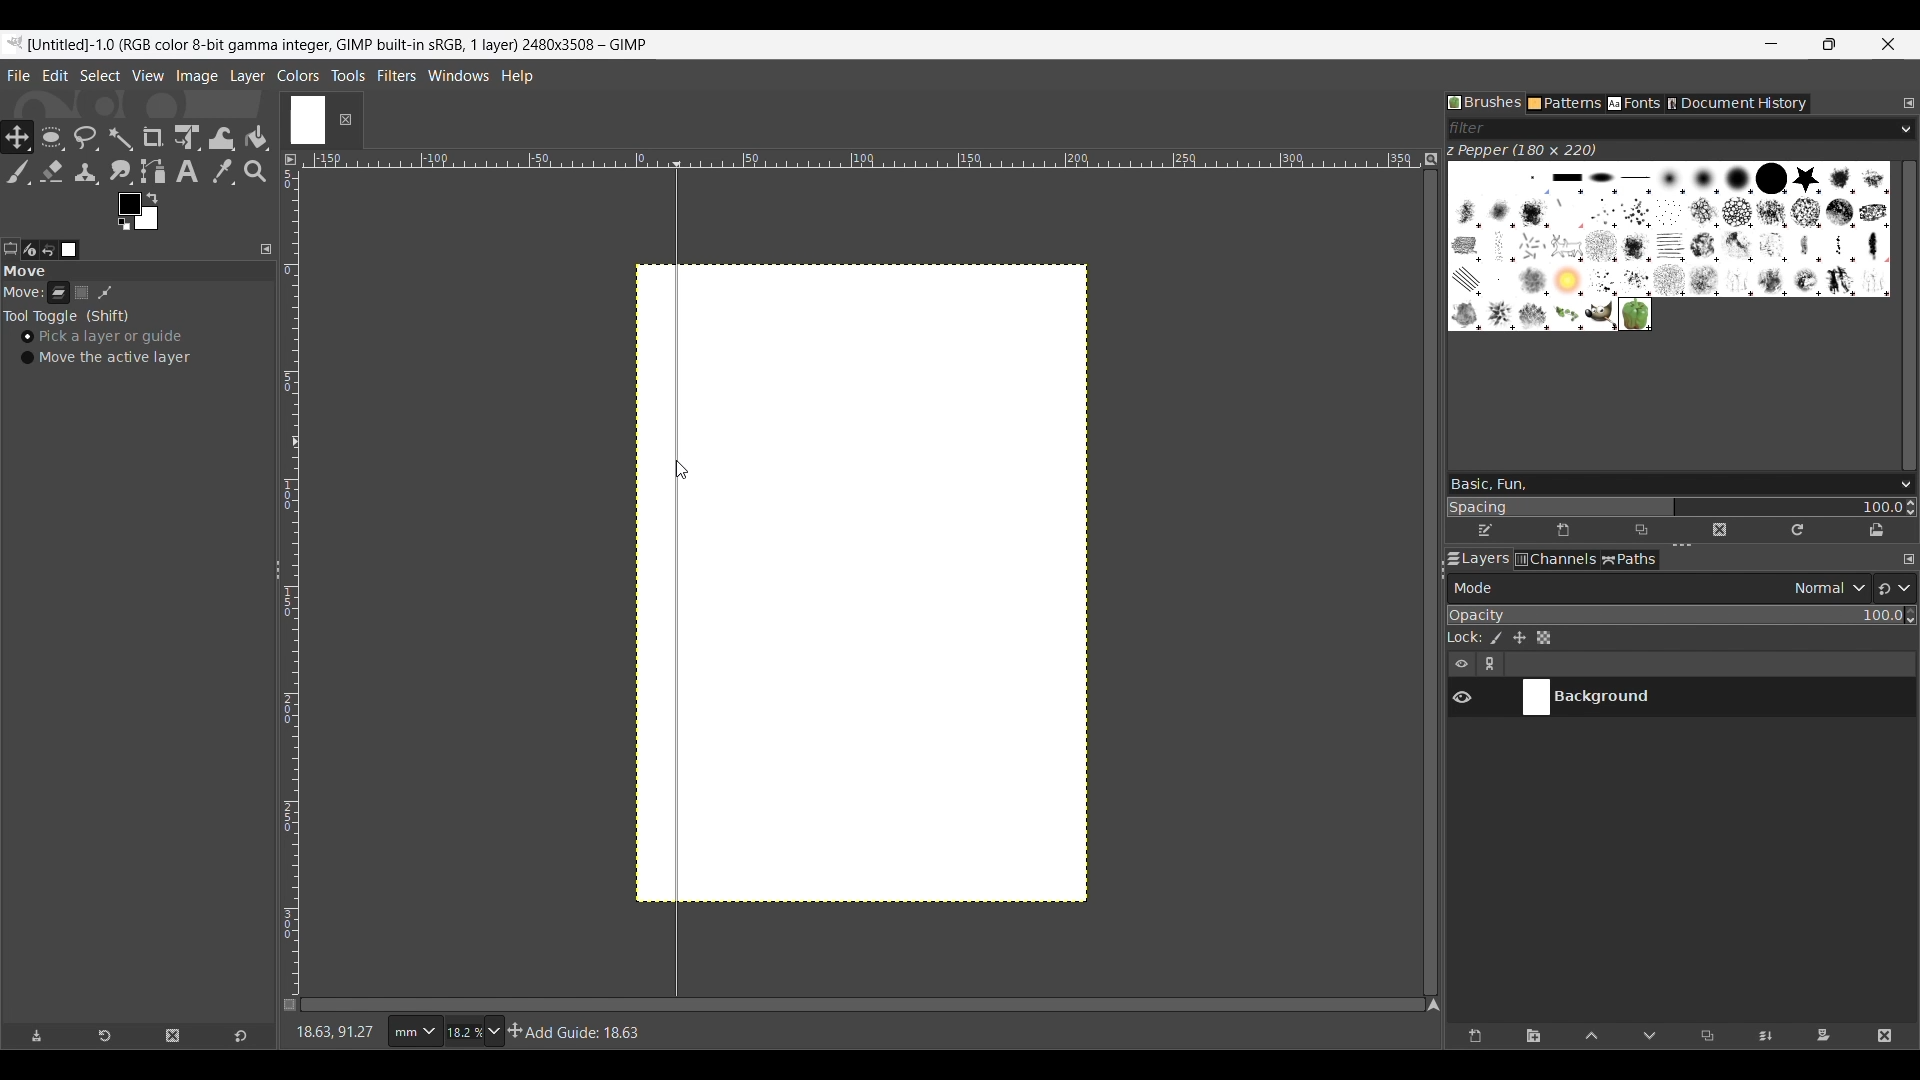 The height and width of the screenshot is (1080, 1920). Describe the element at coordinates (257, 172) in the screenshot. I see `Zoom tool` at that location.